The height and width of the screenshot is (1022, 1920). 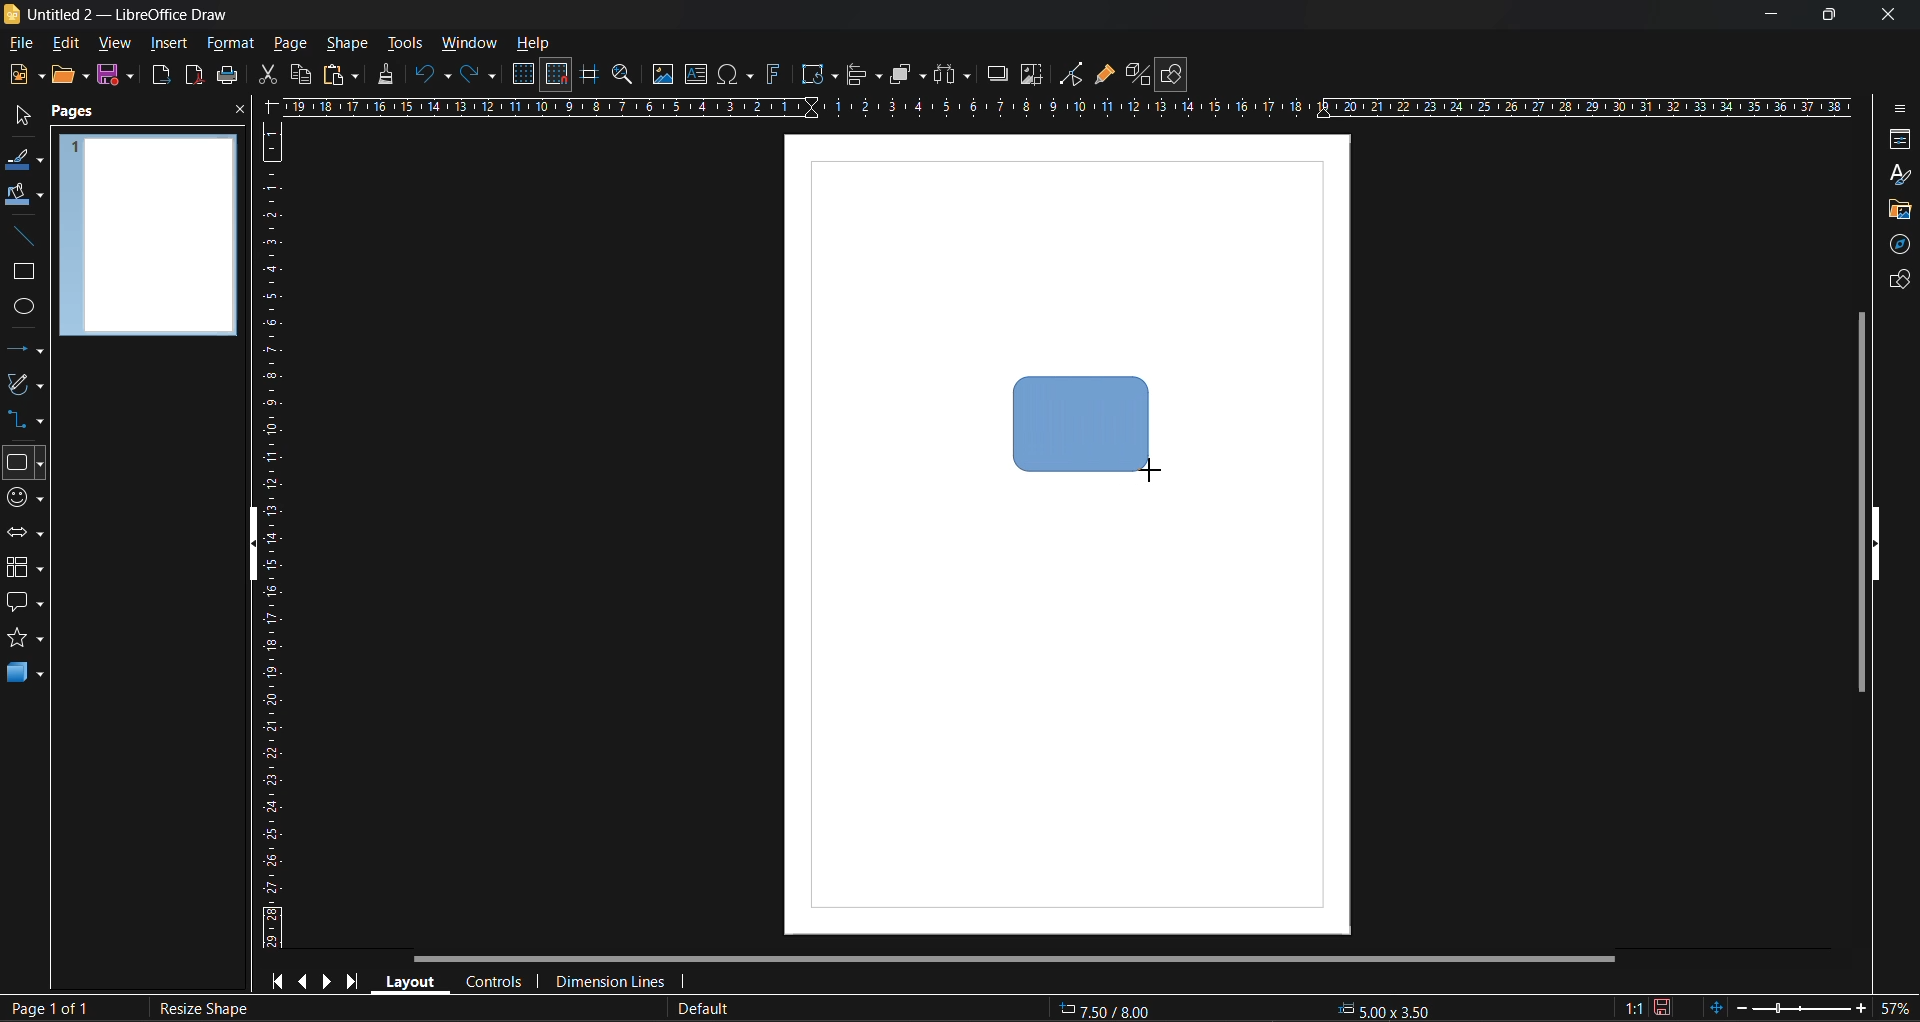 What do you see at coordinates (866, 77) in the screenshot?
I see `align objects` at bounding box center [866, 77].